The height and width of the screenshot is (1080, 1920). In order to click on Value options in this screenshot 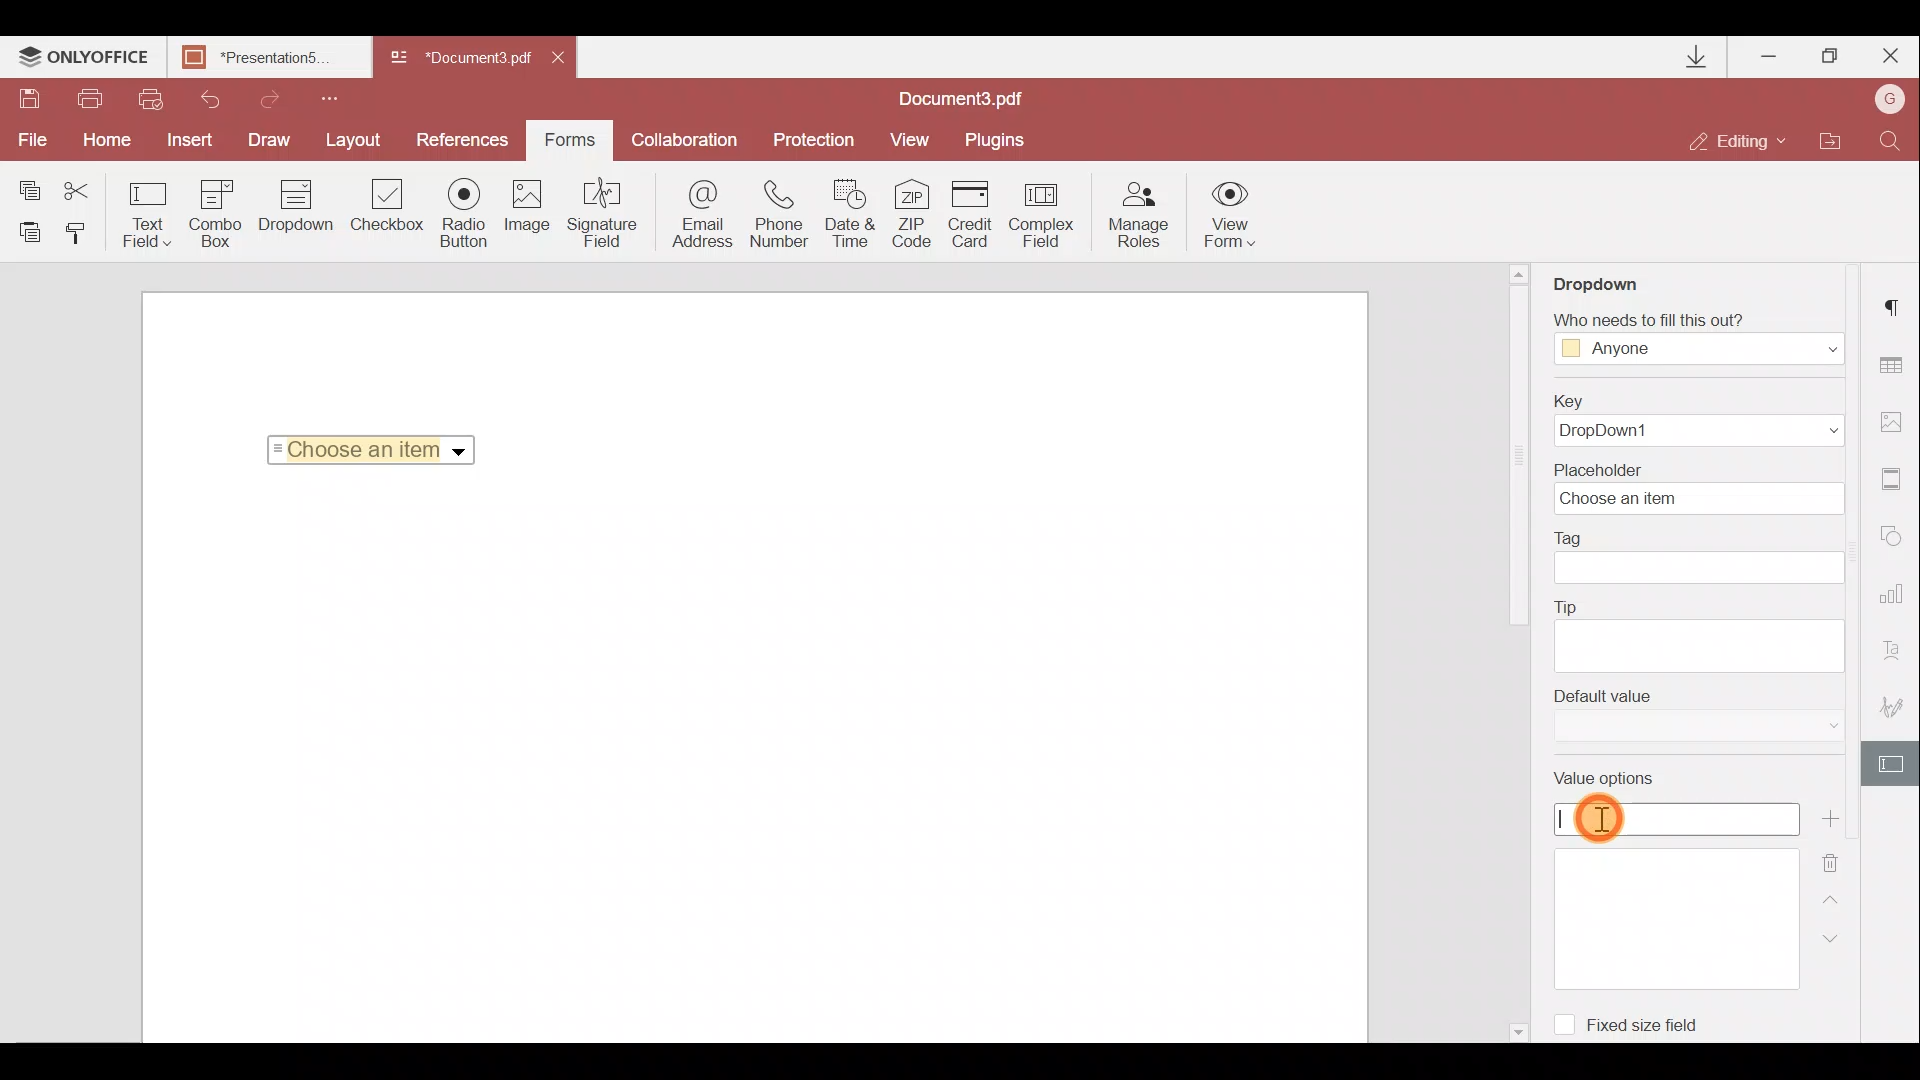, I will do `click(1674, 877)`.